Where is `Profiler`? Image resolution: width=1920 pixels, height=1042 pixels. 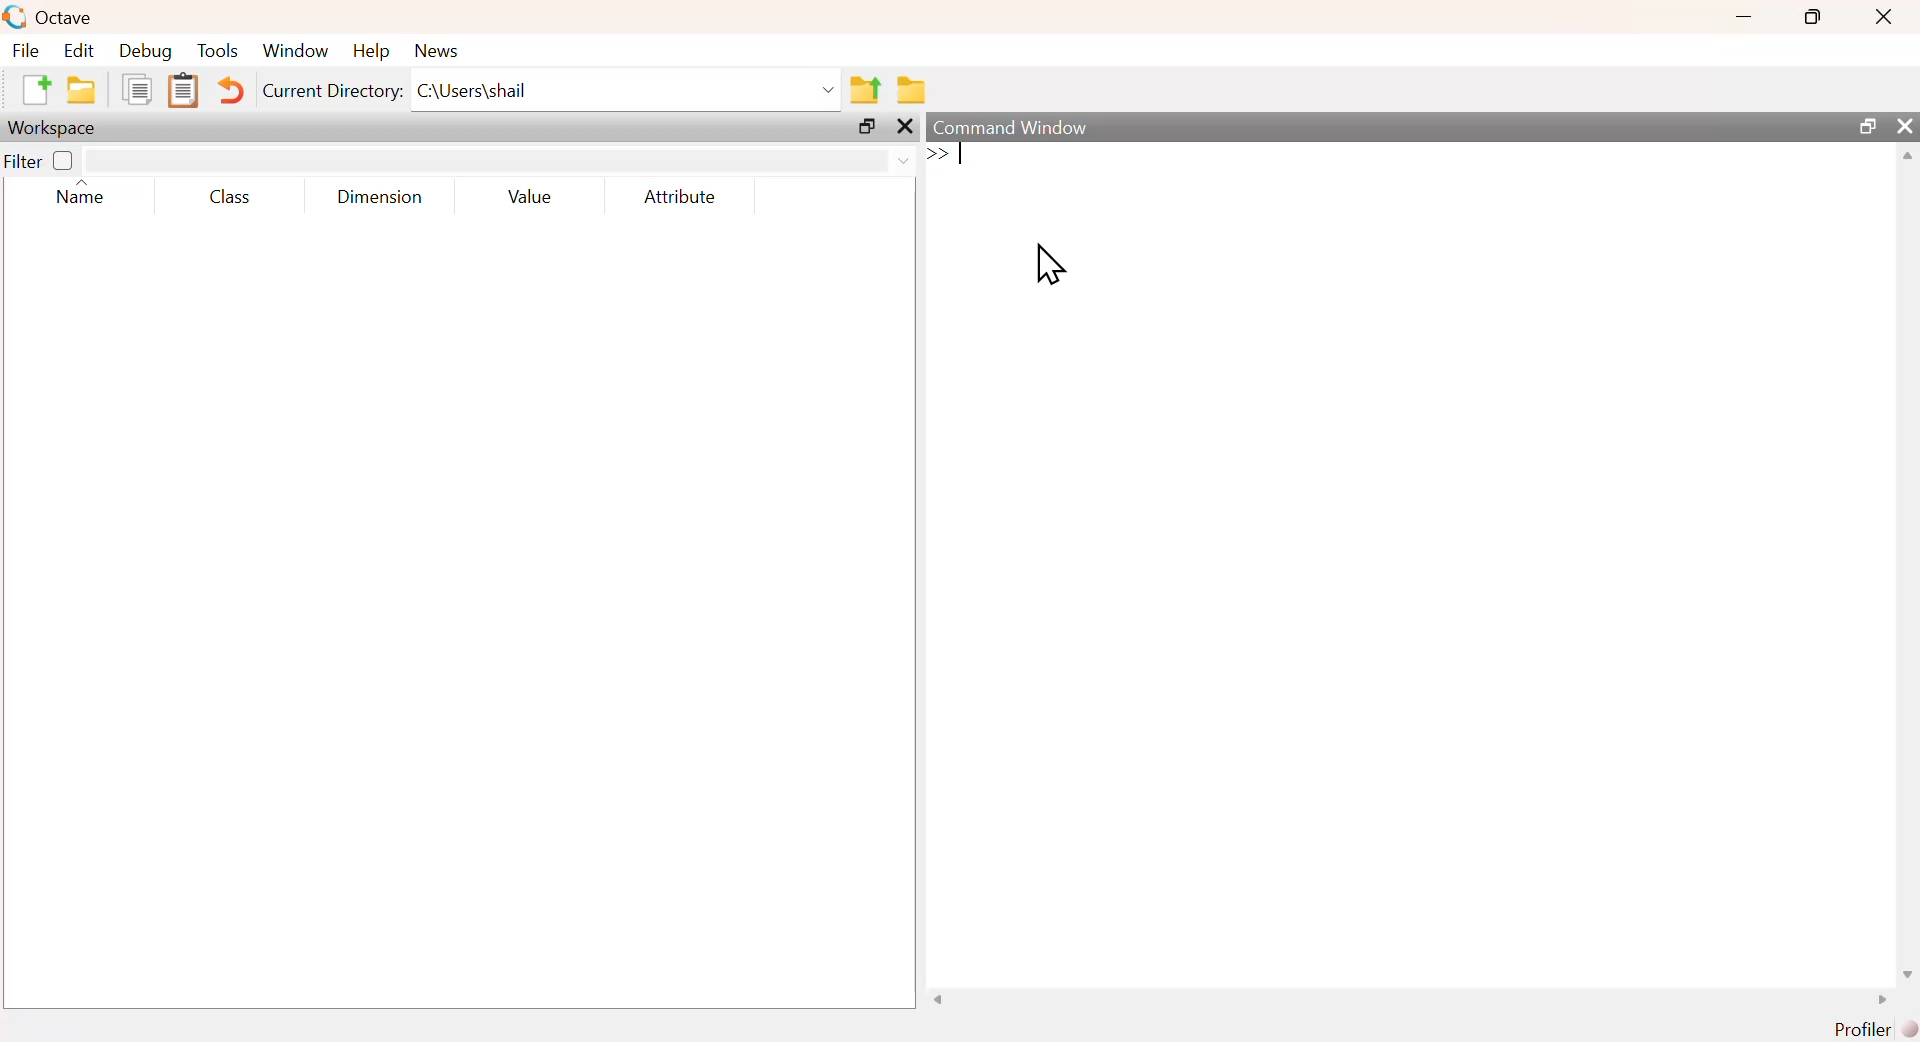
Profiler is located at coordinates (1875, 1029).